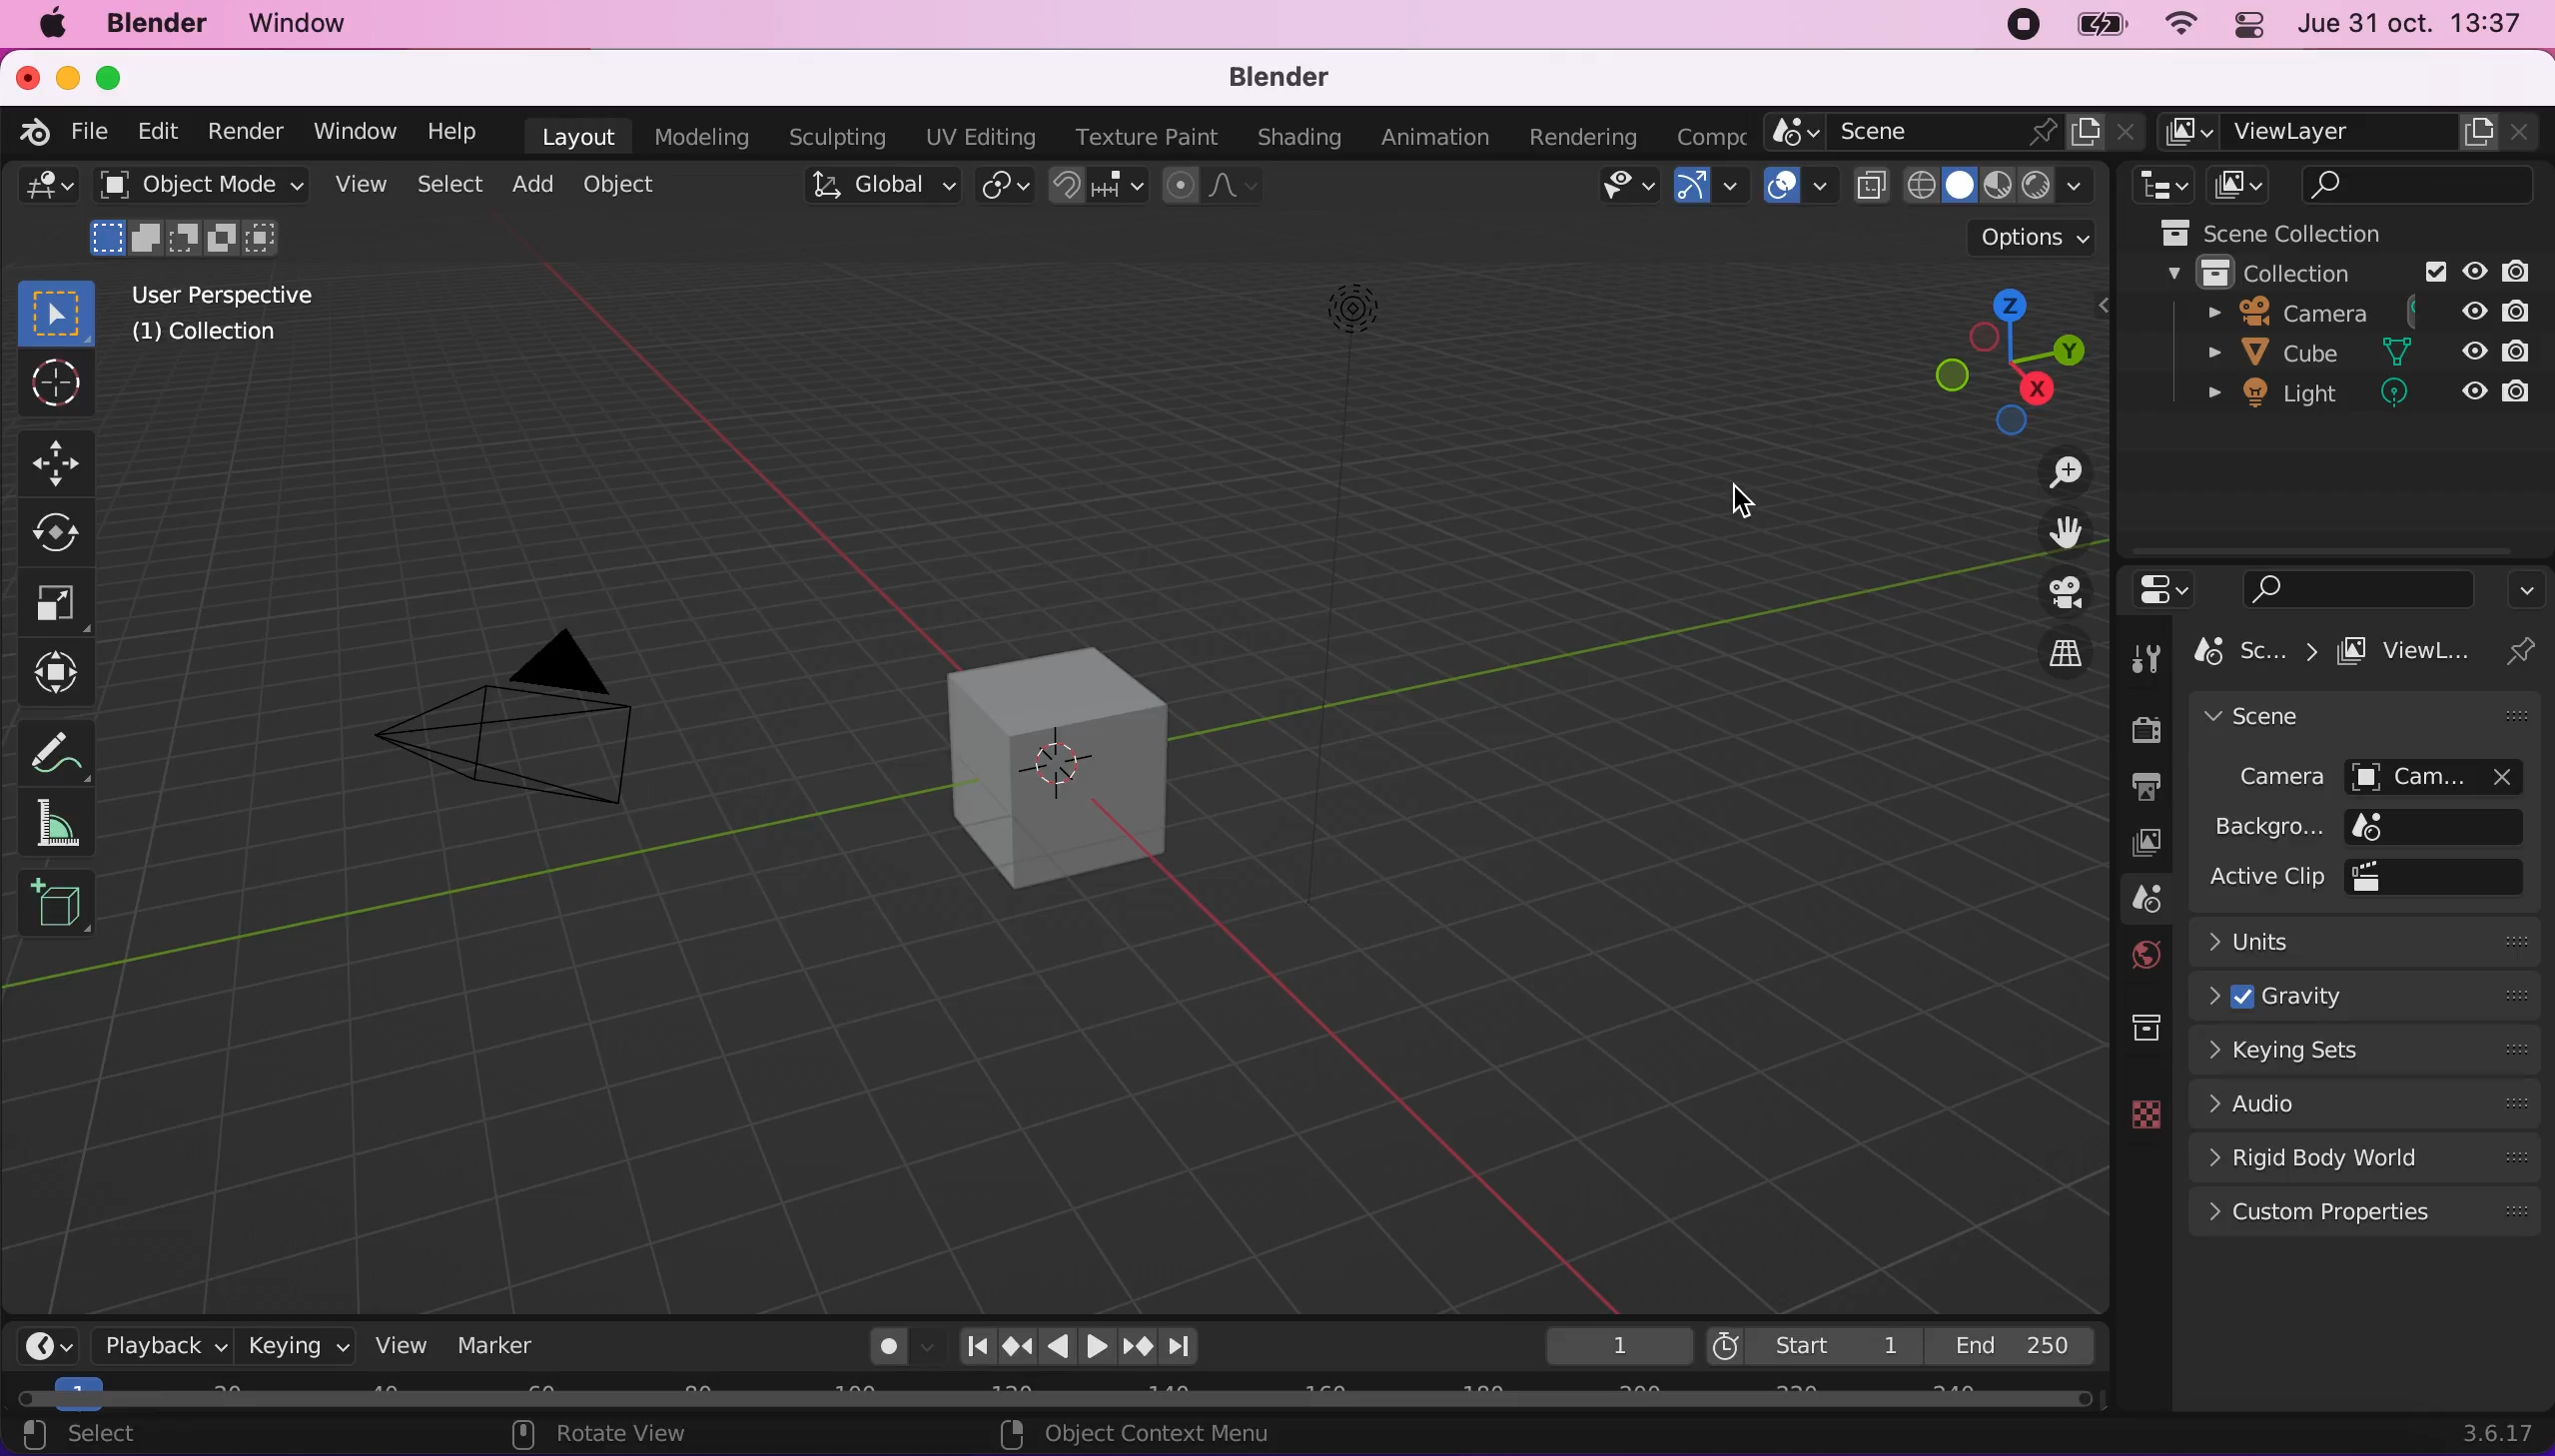 The image size is (2555, 1456). What do you see at coordinates (1589, 133) in the screenshot?
I see `rendering` at bounding box center [1589, 133].